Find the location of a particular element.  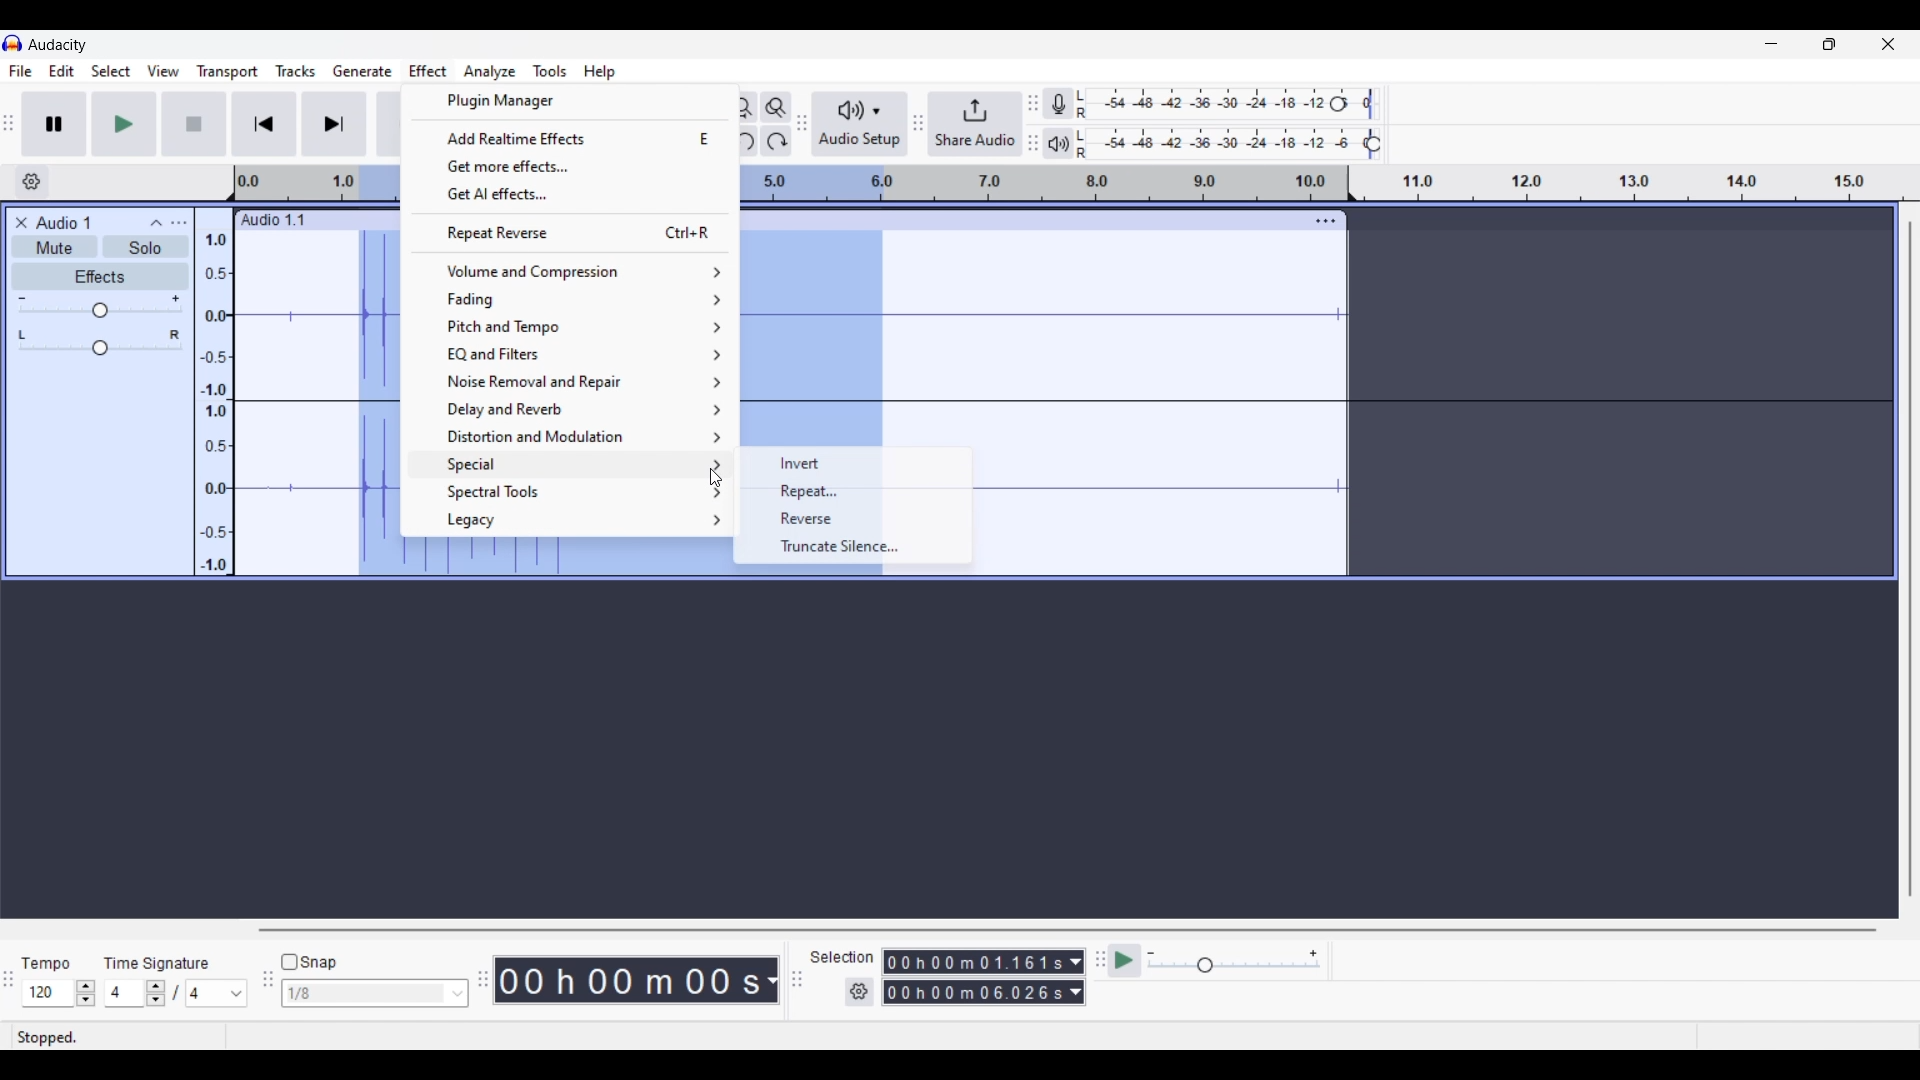

Recording level header is located at coordinates (1338, 104).